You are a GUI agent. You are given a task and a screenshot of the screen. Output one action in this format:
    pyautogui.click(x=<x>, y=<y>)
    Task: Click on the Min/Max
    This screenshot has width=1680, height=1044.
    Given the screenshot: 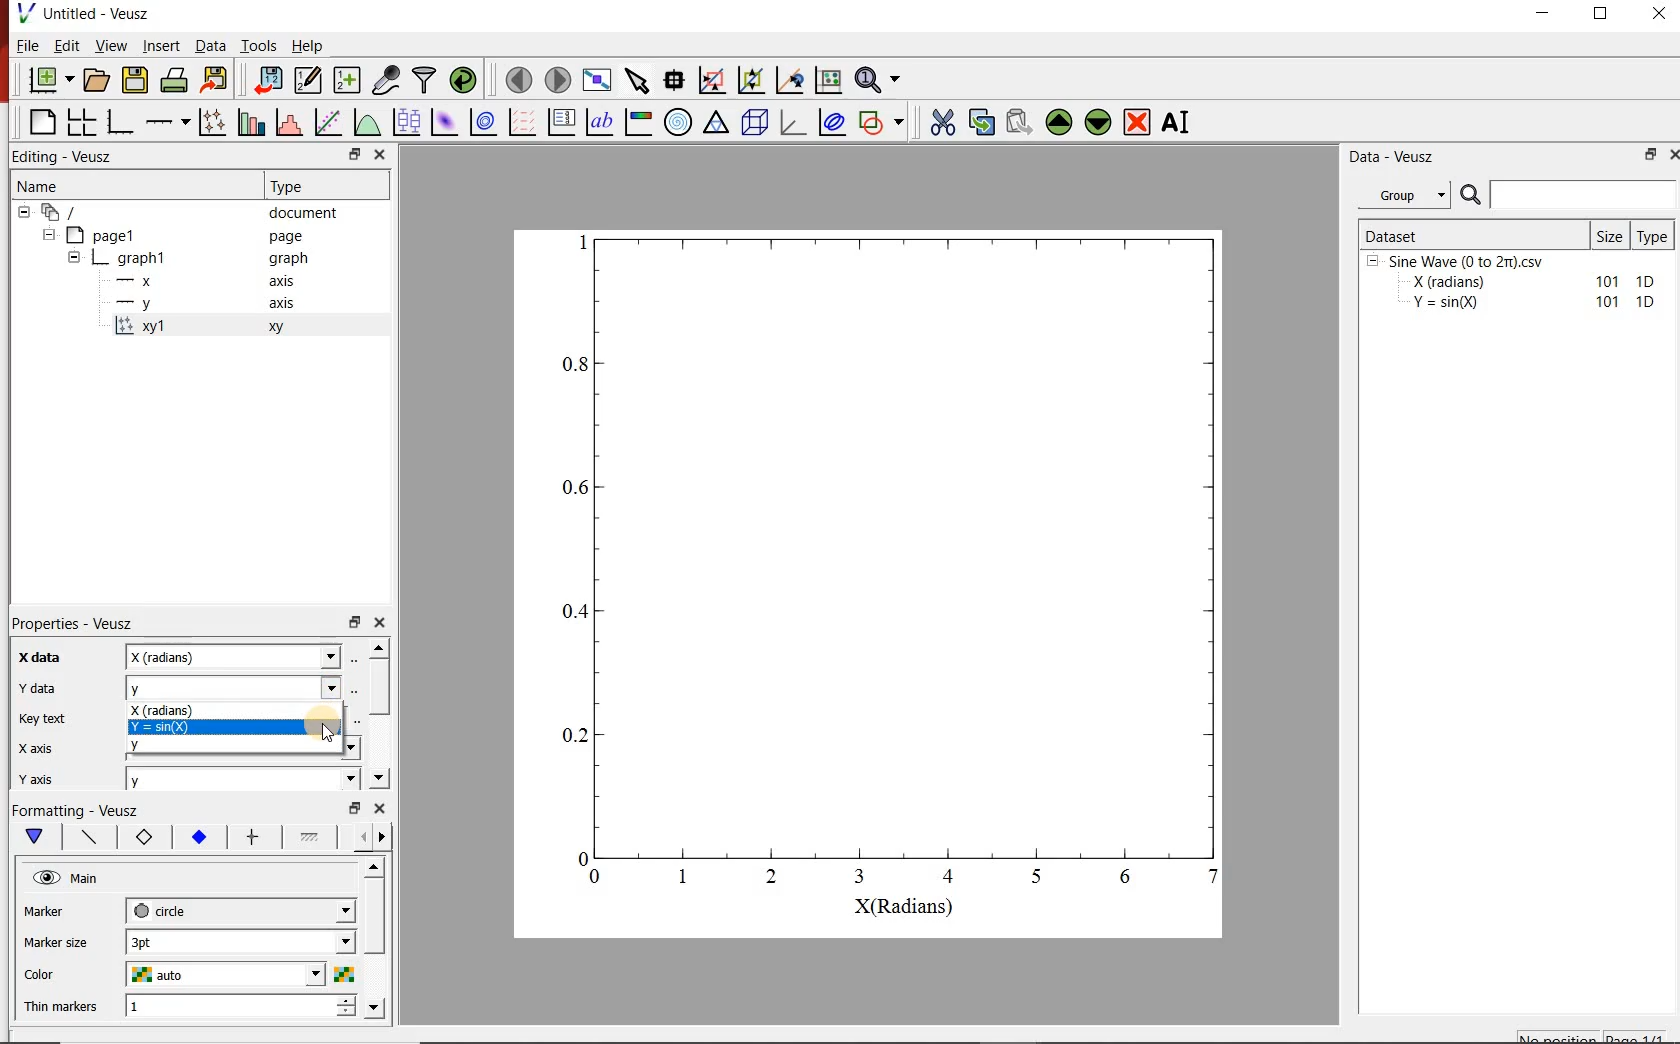 What is the action you would take?
    pyautogui.click(x=355, y=808)
    